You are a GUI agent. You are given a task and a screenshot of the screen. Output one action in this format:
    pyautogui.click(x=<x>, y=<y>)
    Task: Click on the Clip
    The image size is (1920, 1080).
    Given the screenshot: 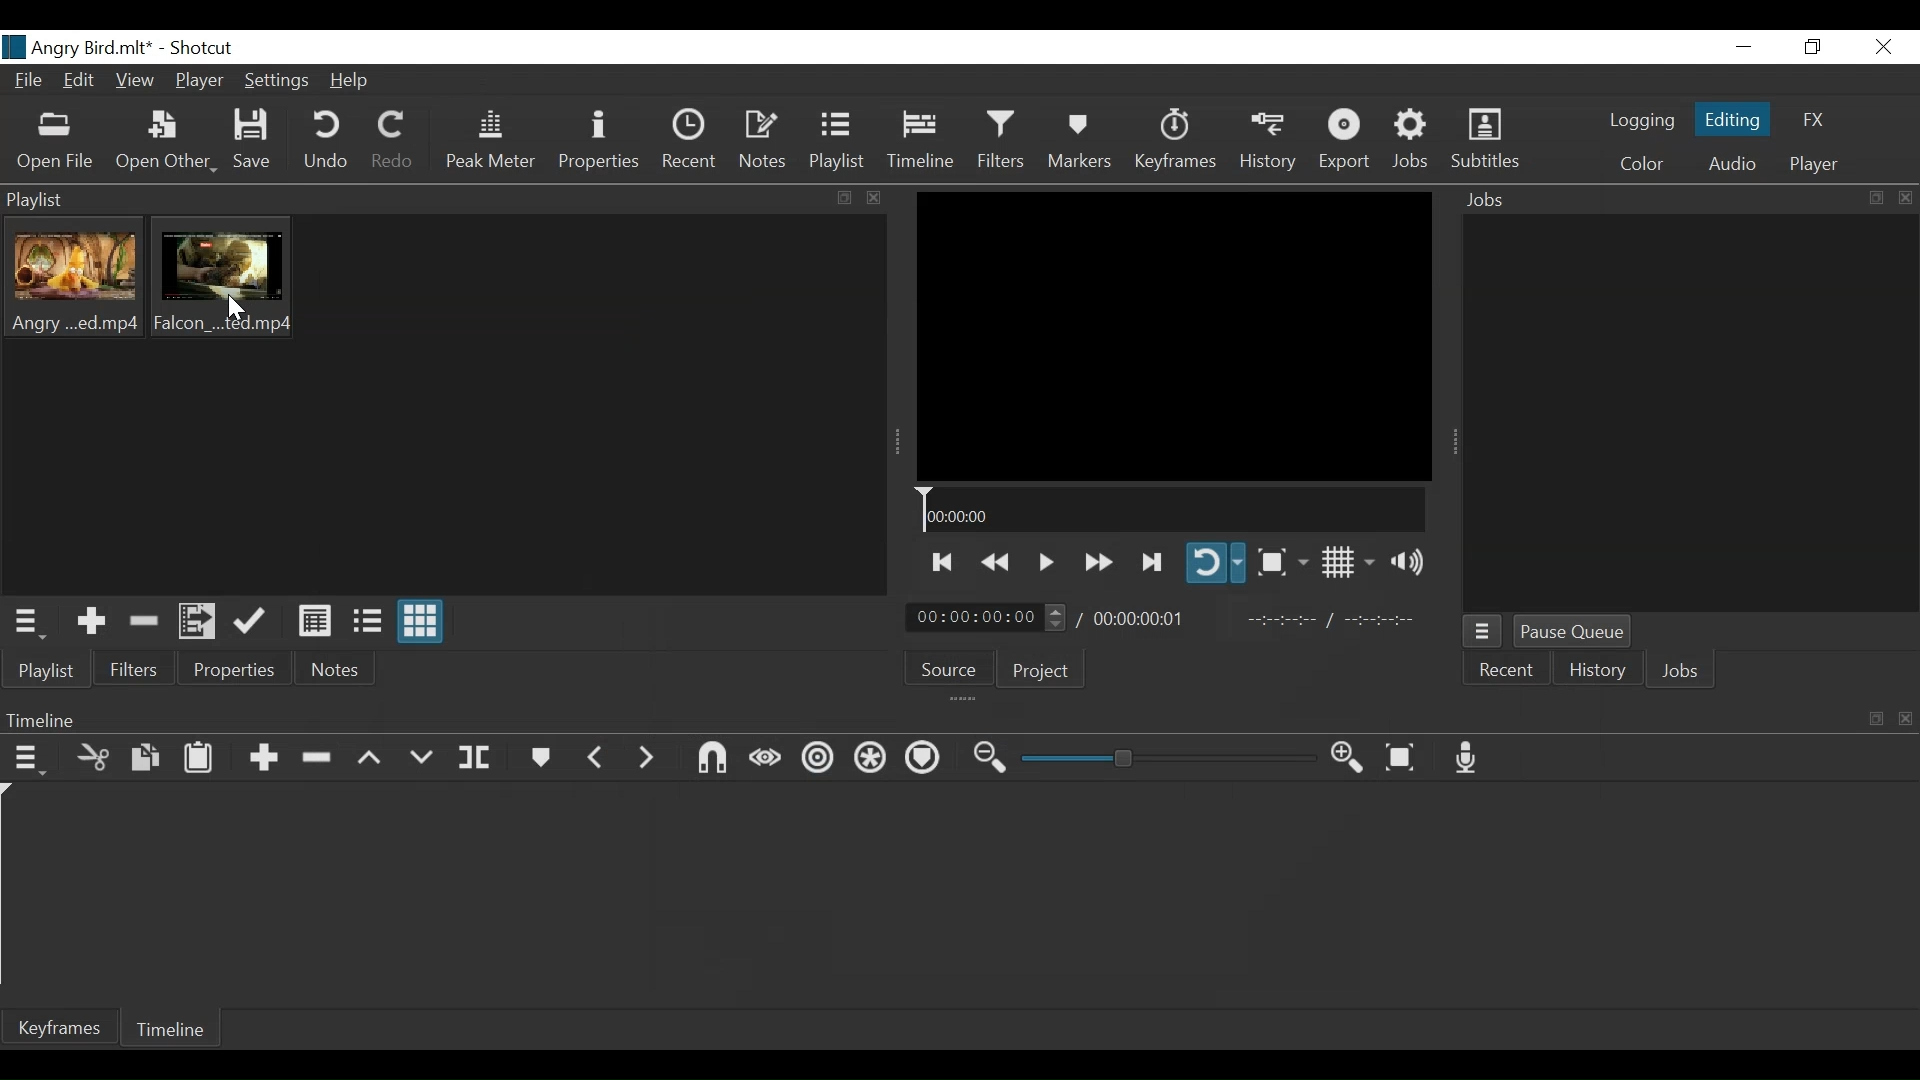 What is the action you would take?
    pyautogui.click(x=75, y=279)
    